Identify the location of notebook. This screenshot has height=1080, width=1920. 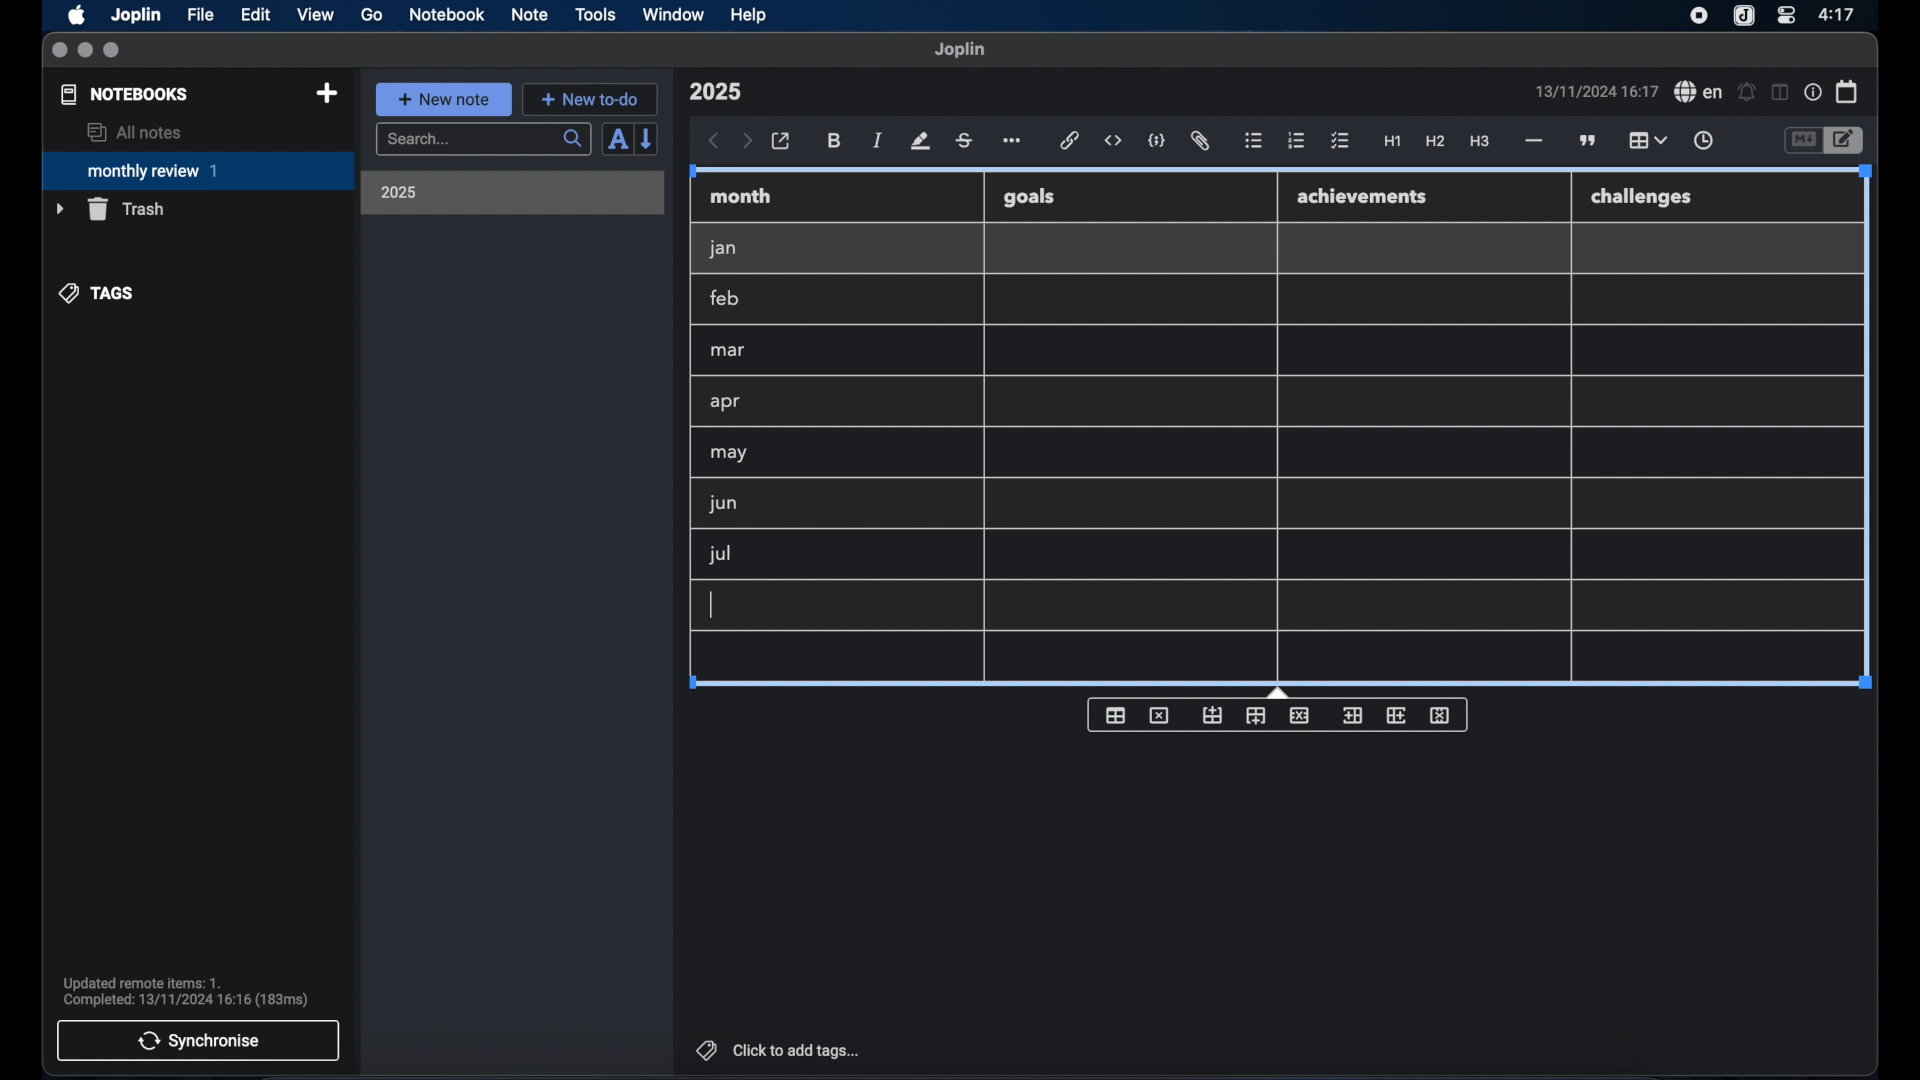
(447, 15).